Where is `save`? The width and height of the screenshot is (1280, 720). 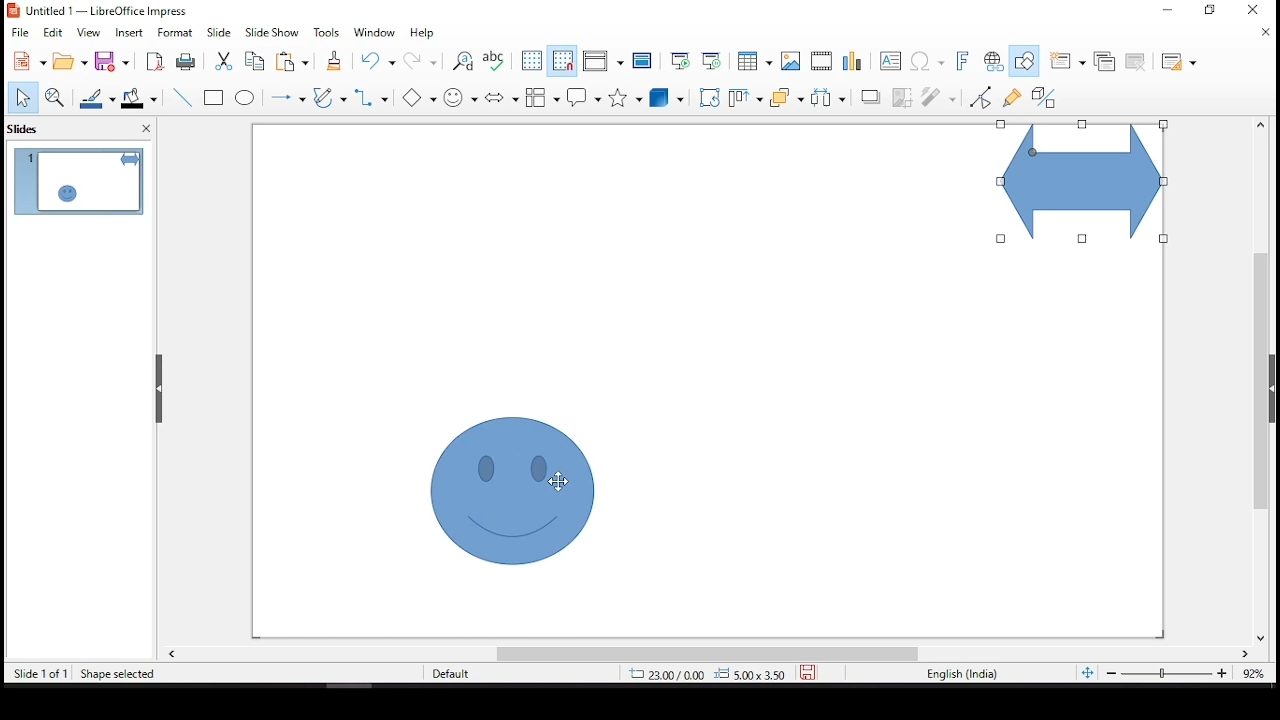
save is located at coordinates (808, 670).